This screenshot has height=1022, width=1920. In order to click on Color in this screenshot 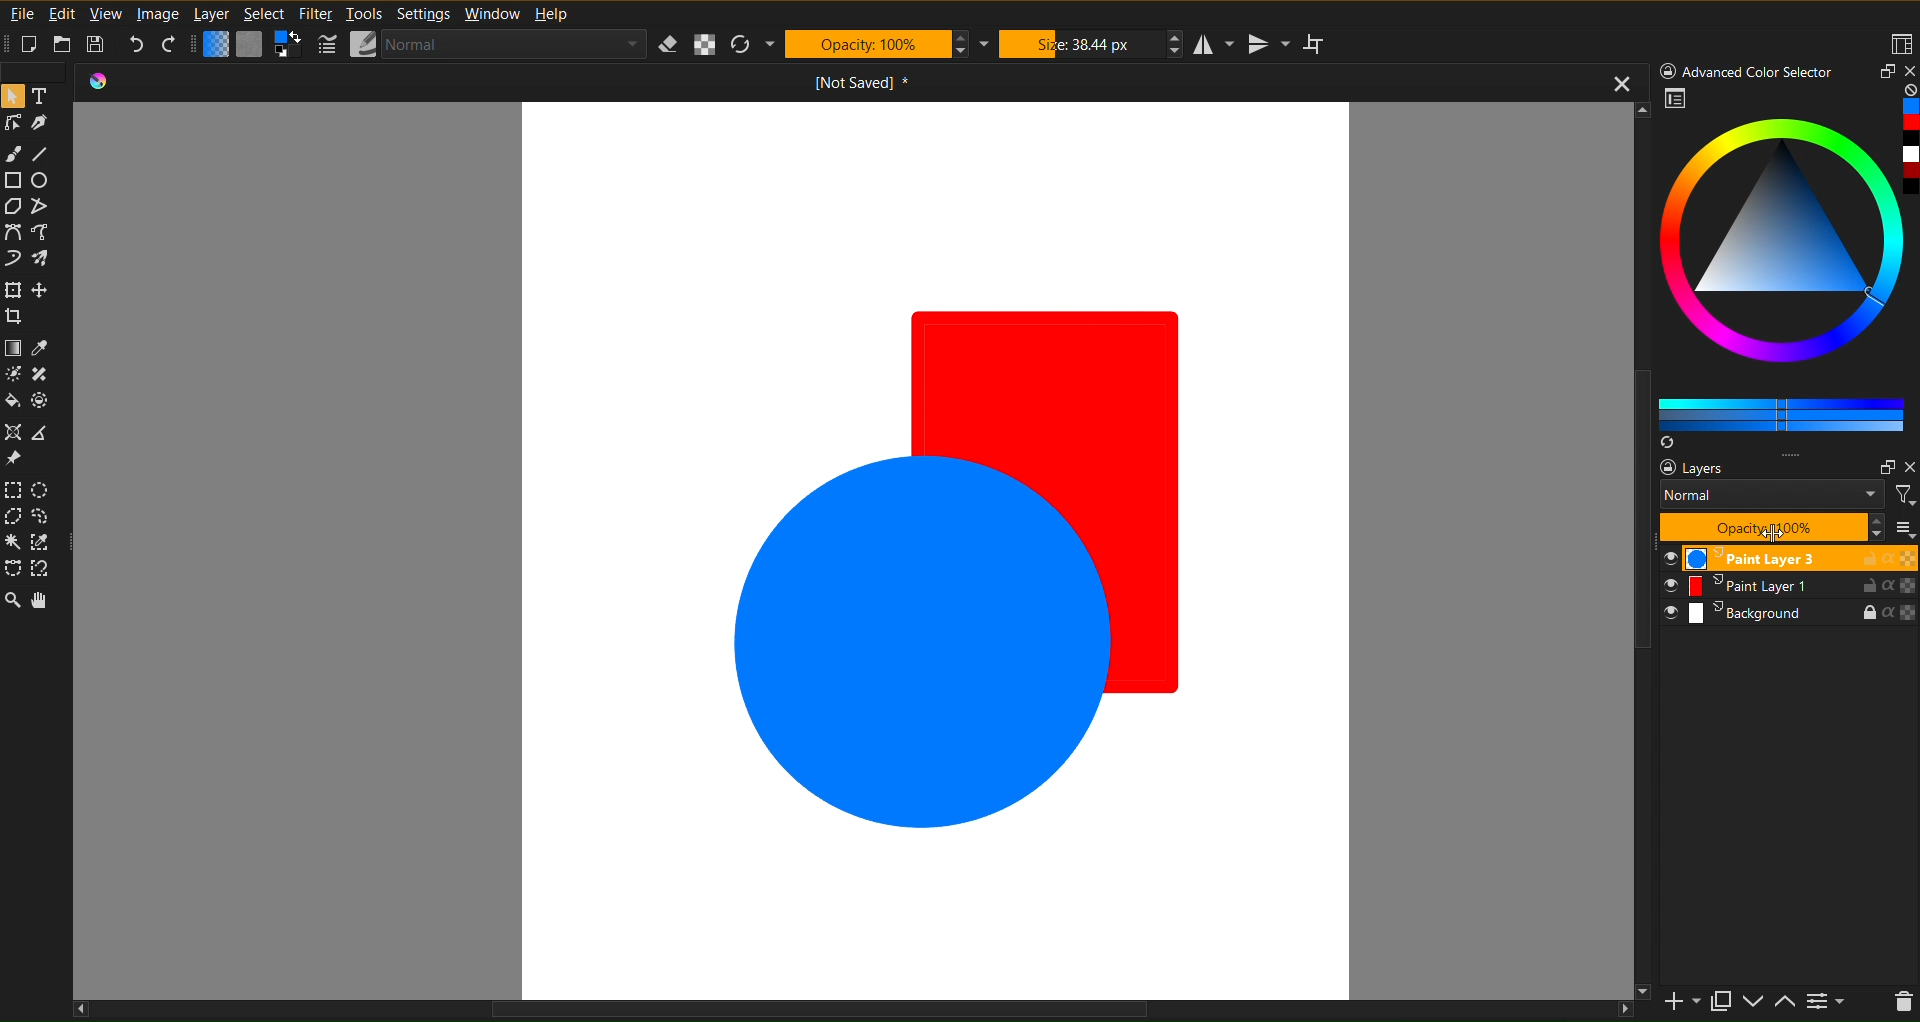, I will do `click(42, 402)`.